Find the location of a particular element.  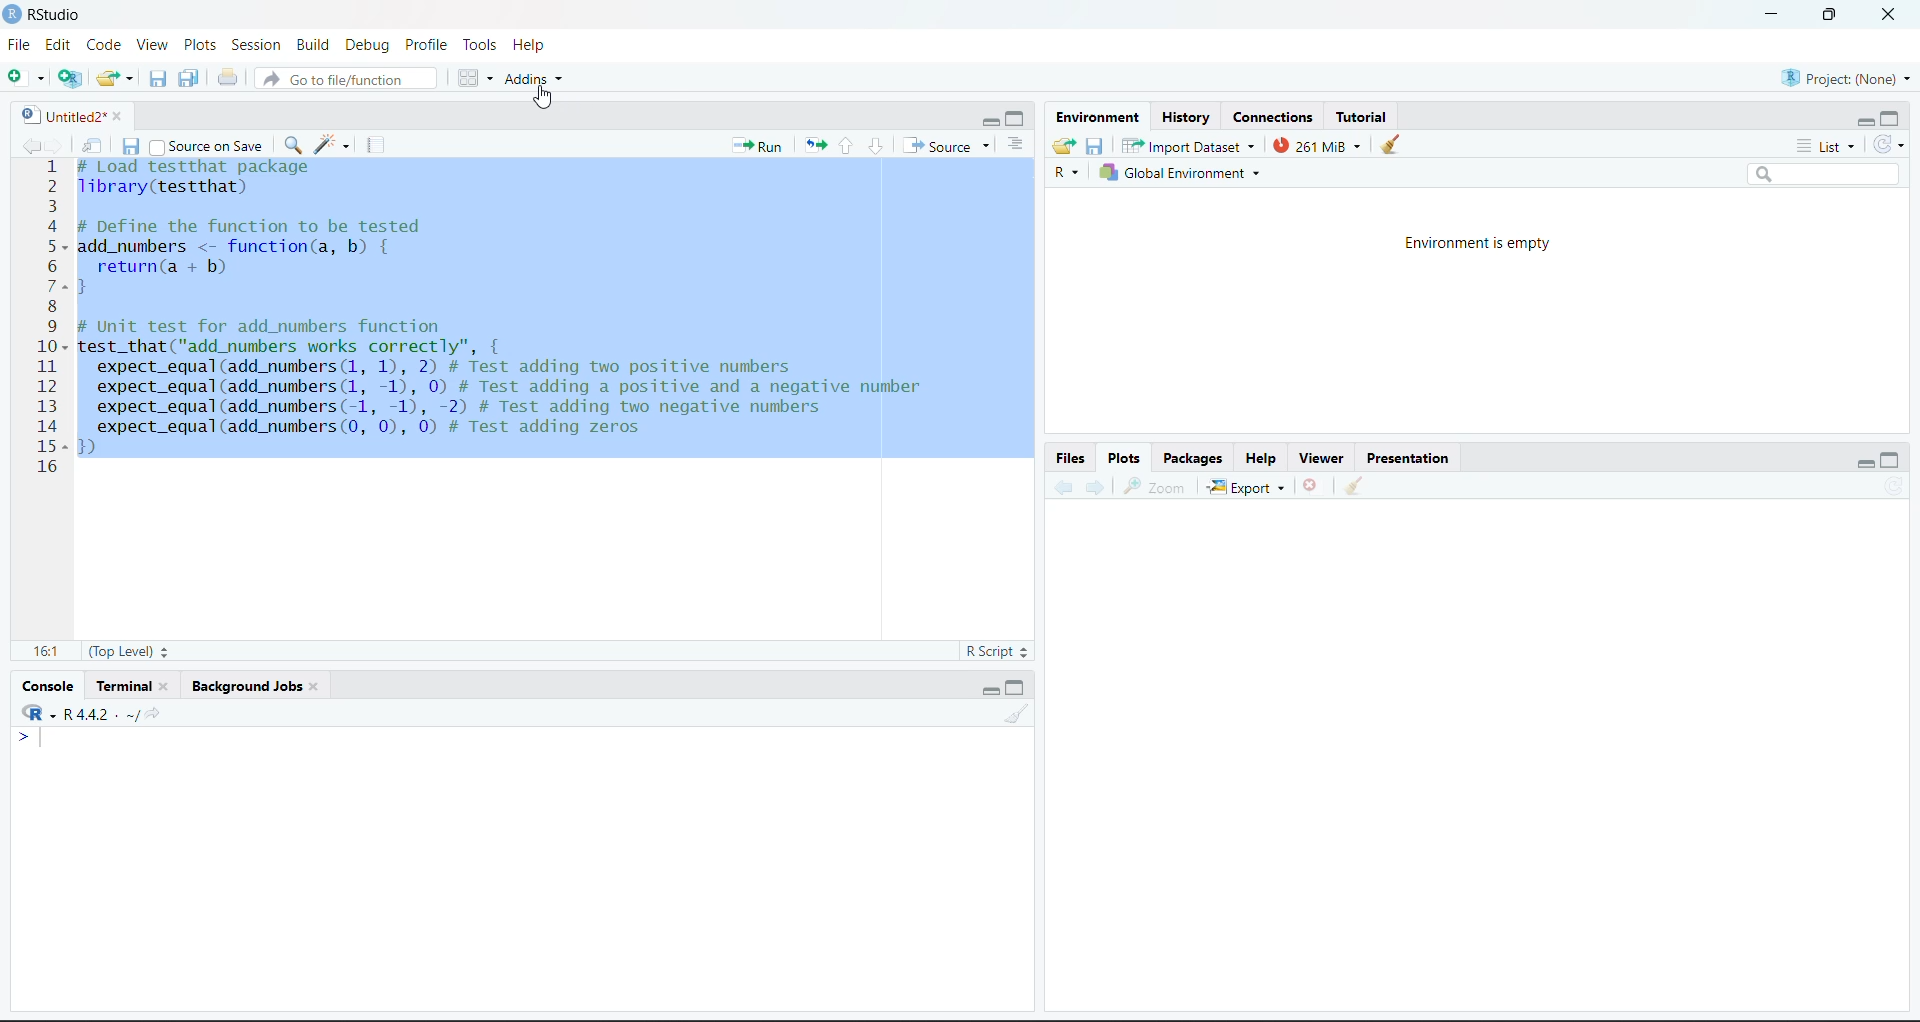

go forward is located at coordinates (58, 145).